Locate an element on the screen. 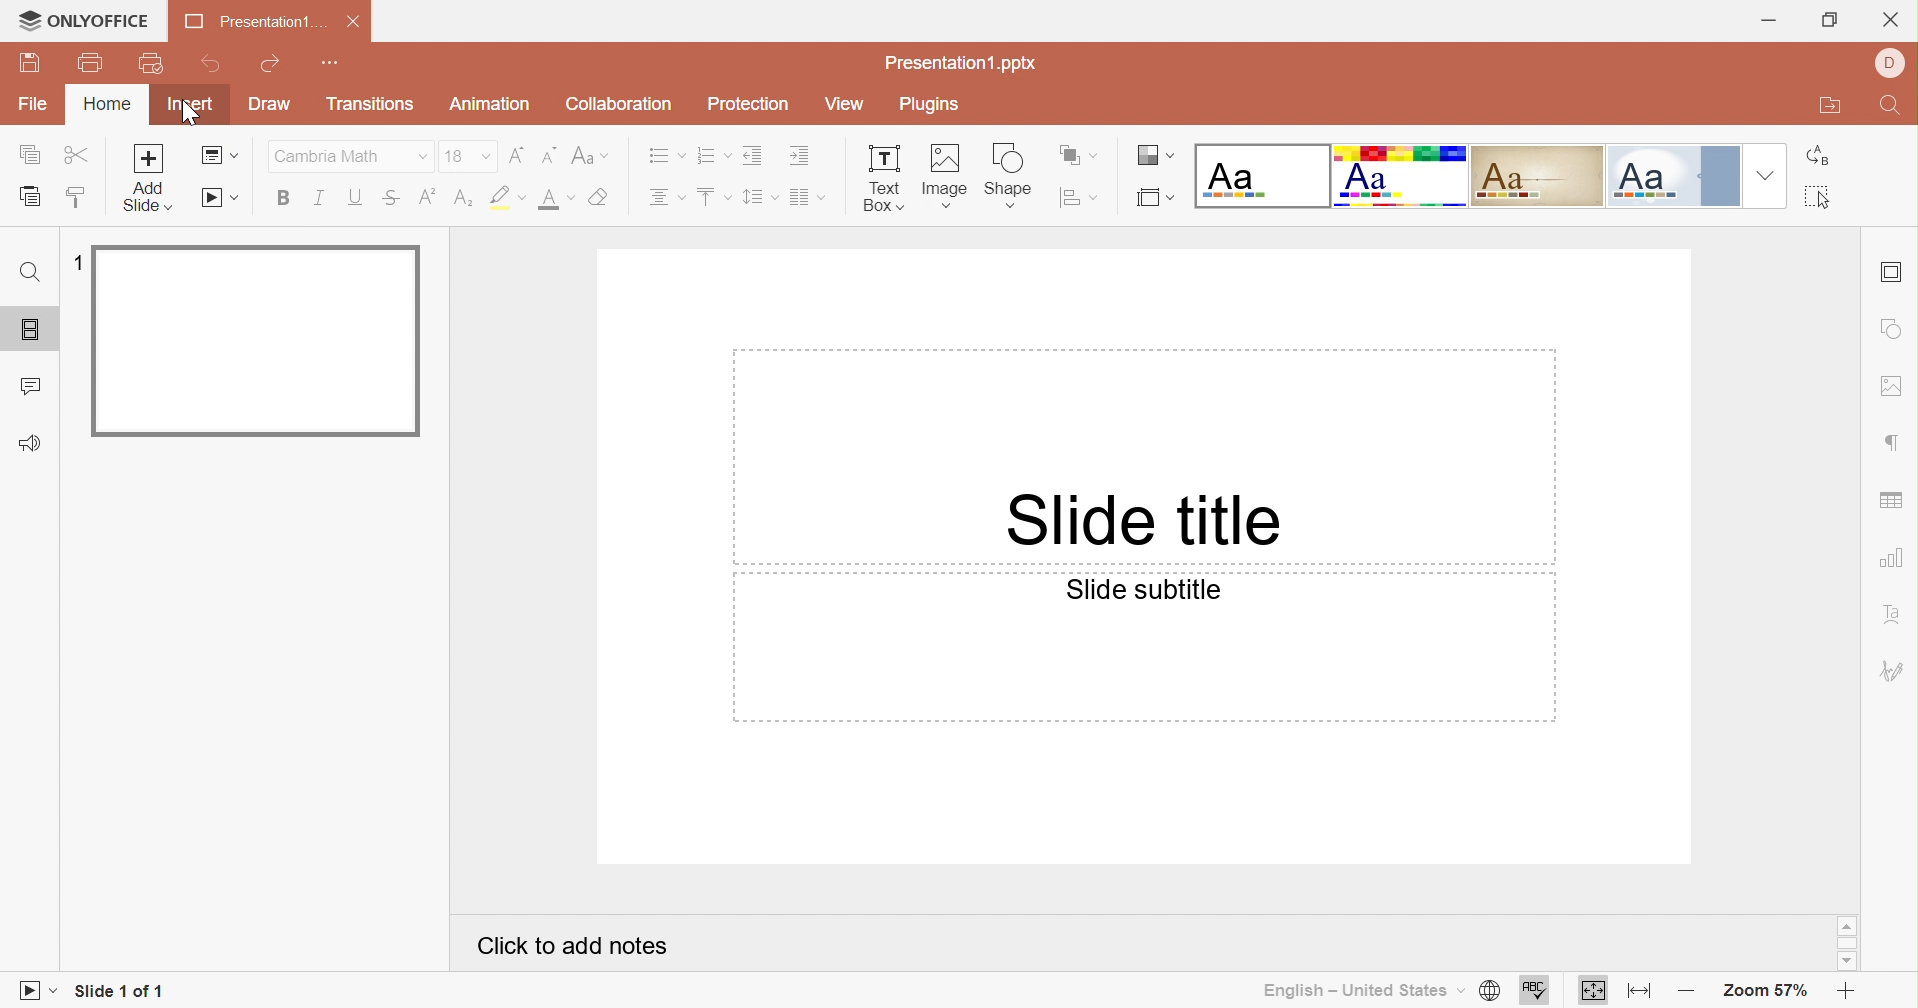 This screenshot has width=1918, height=1008. Zoom 57% is located at coordinates (1762, 989).